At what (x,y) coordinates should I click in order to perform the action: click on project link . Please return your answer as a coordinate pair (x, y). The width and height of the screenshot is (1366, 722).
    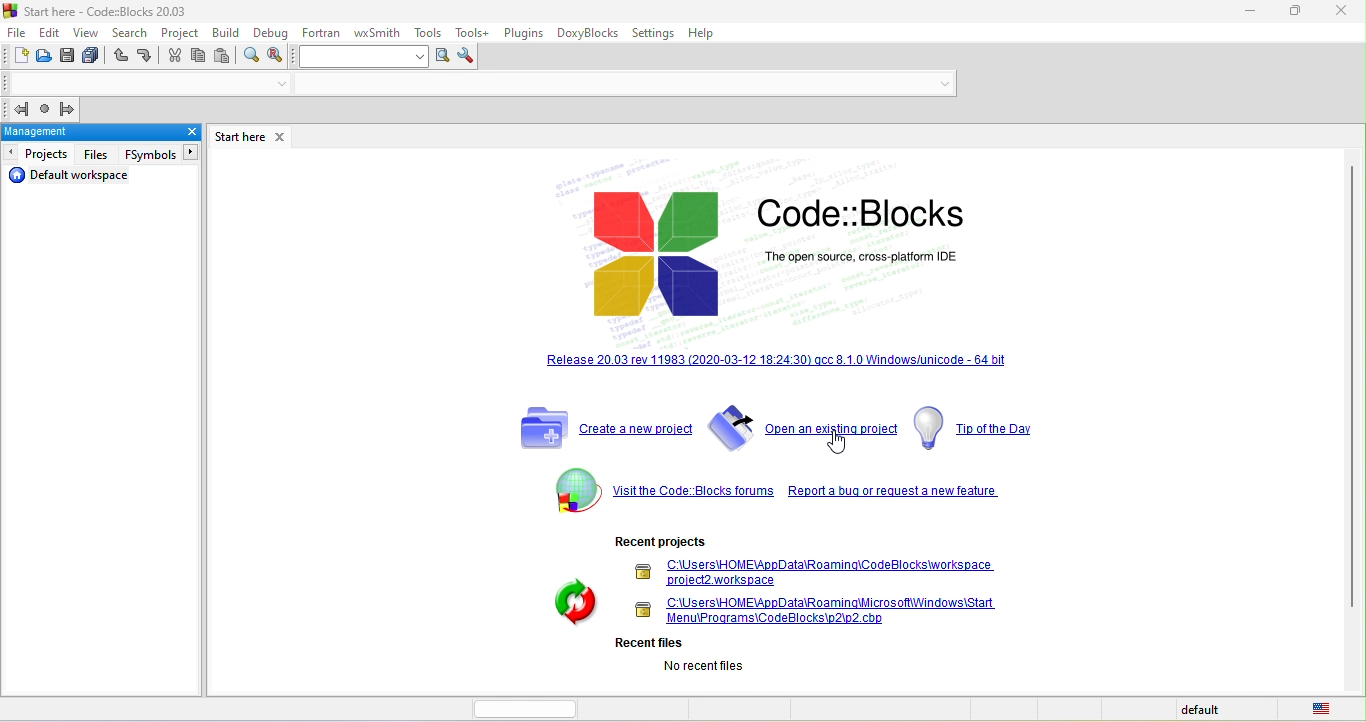
    Looking at the image, I should click on (821, 611).